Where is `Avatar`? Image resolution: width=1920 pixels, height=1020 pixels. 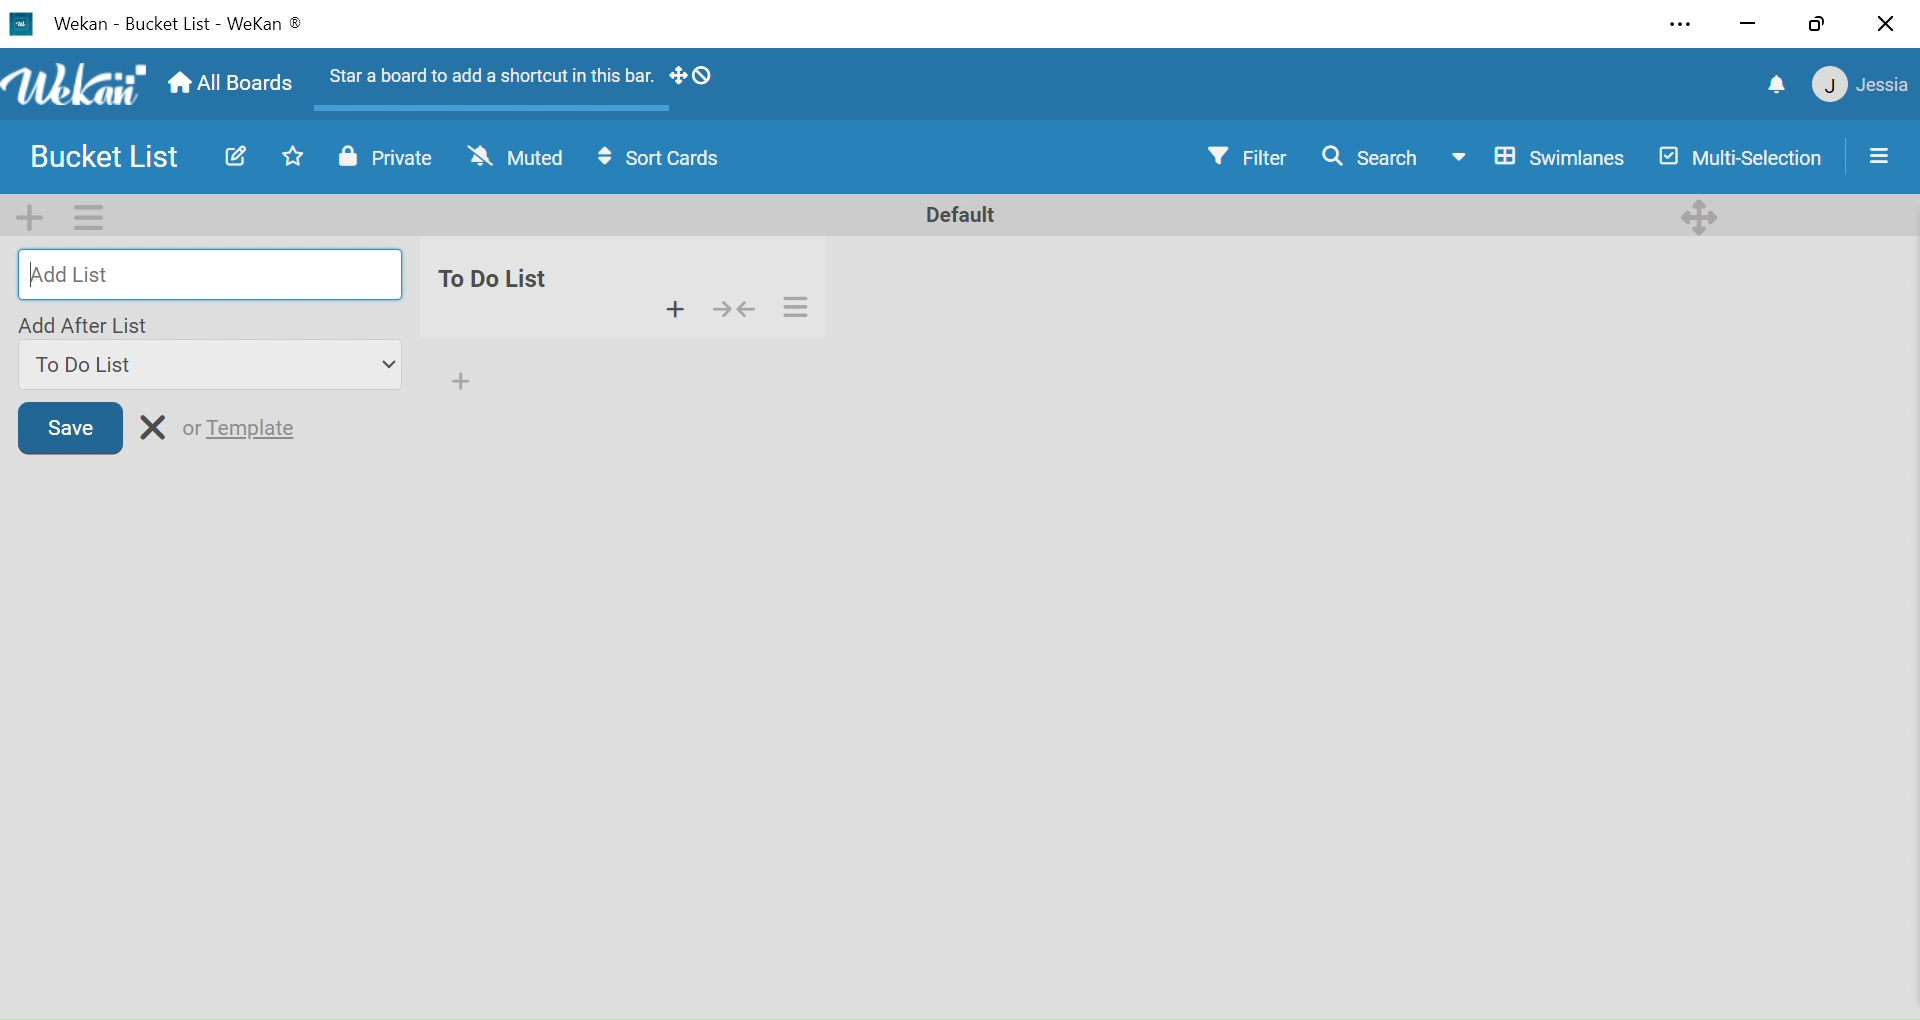
Avatar is located at coordinates (1828, 87).